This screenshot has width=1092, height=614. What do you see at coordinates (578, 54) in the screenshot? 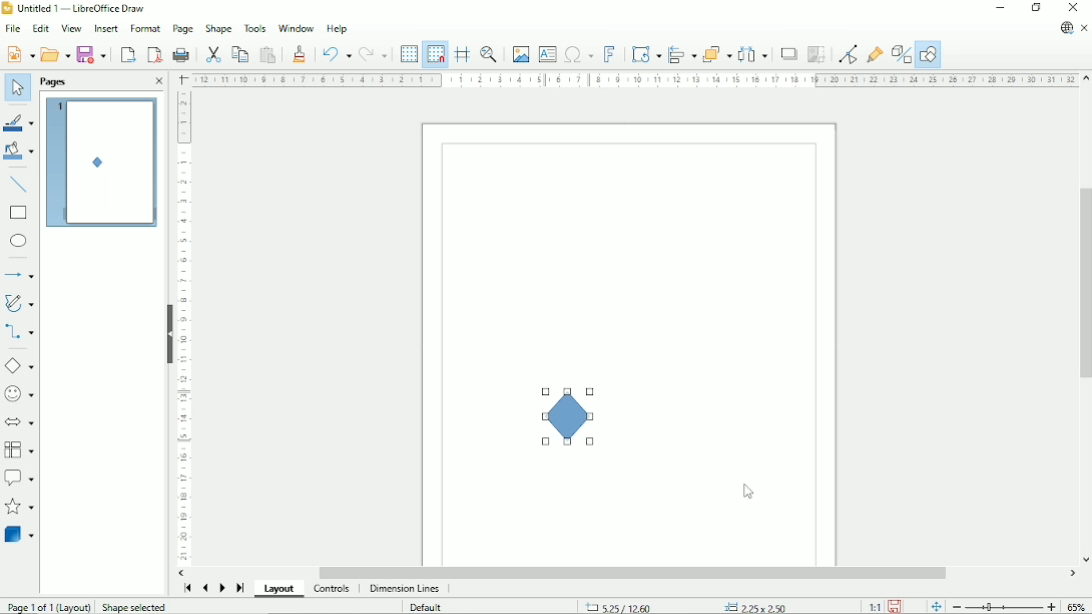
I see `Insert special characters` at bounding box center [578, 54].